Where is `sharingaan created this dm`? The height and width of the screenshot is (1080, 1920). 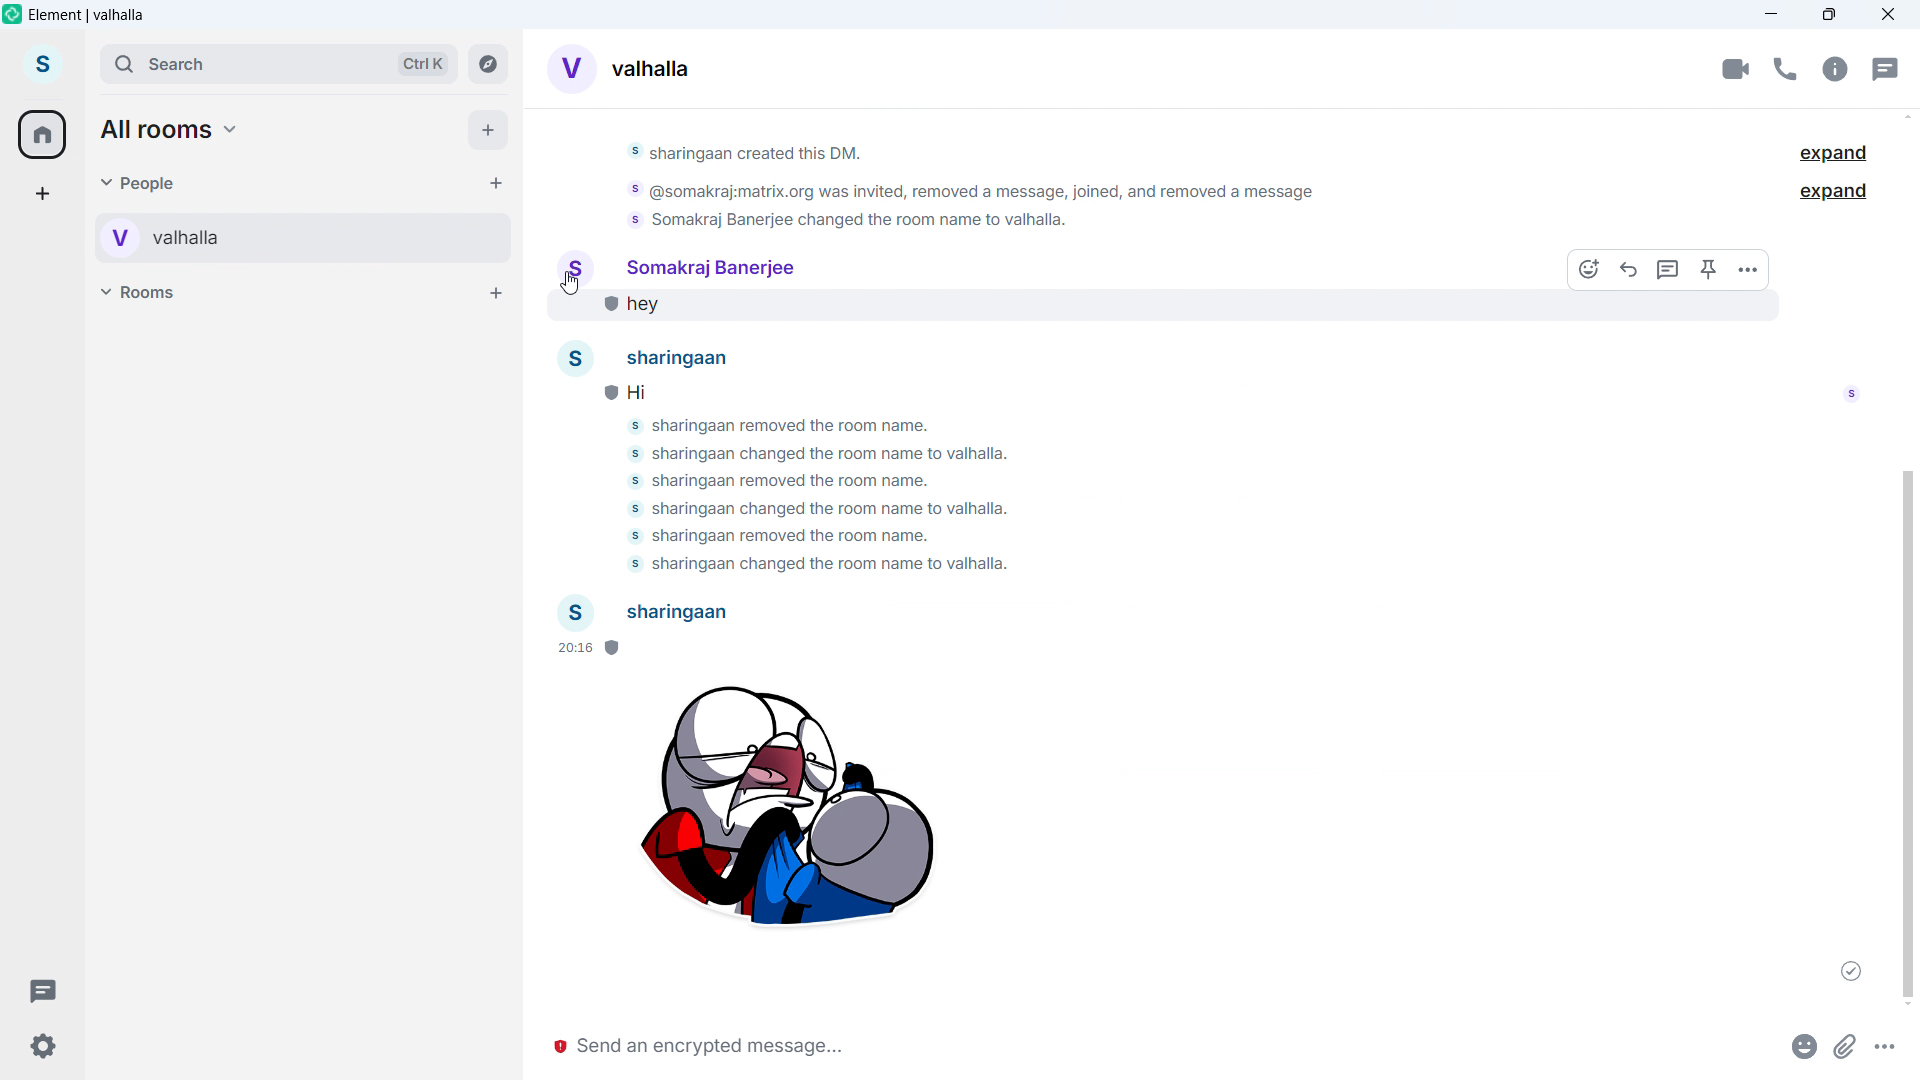 sharingaan created this dm is located at coordinates (963, 156).